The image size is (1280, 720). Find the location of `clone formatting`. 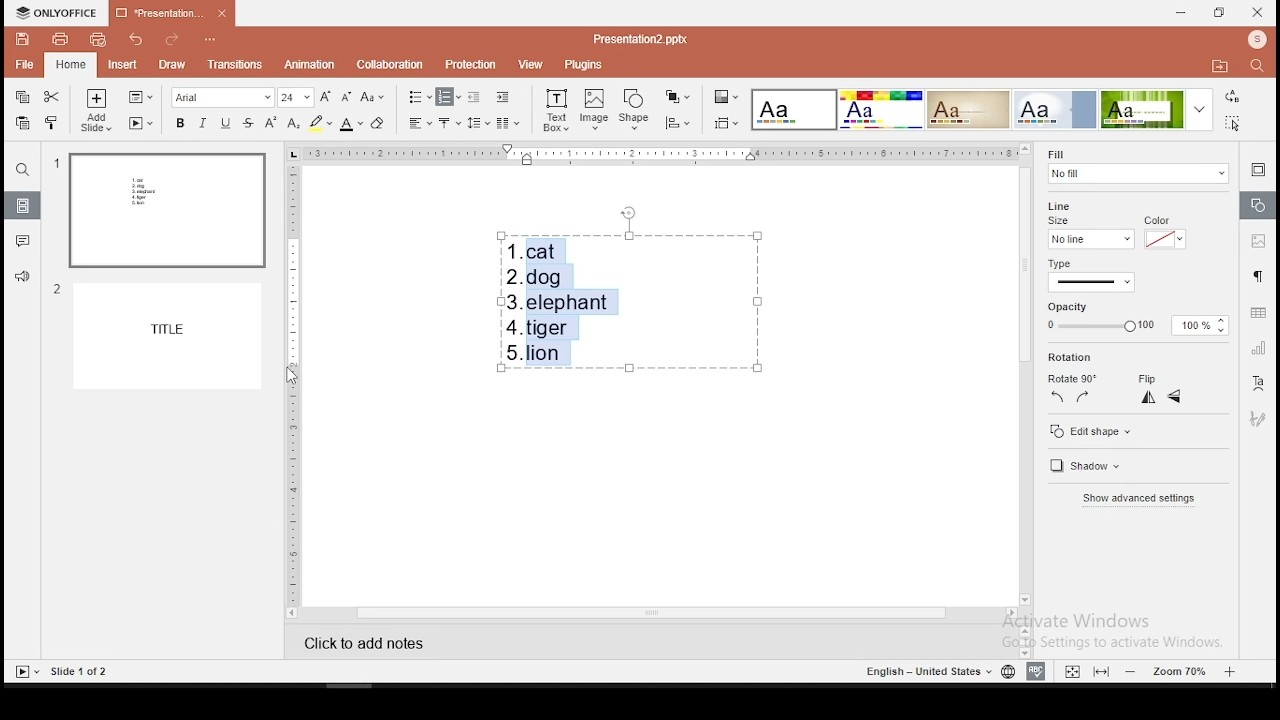

clone formatting is located at coordinates (52, 122).